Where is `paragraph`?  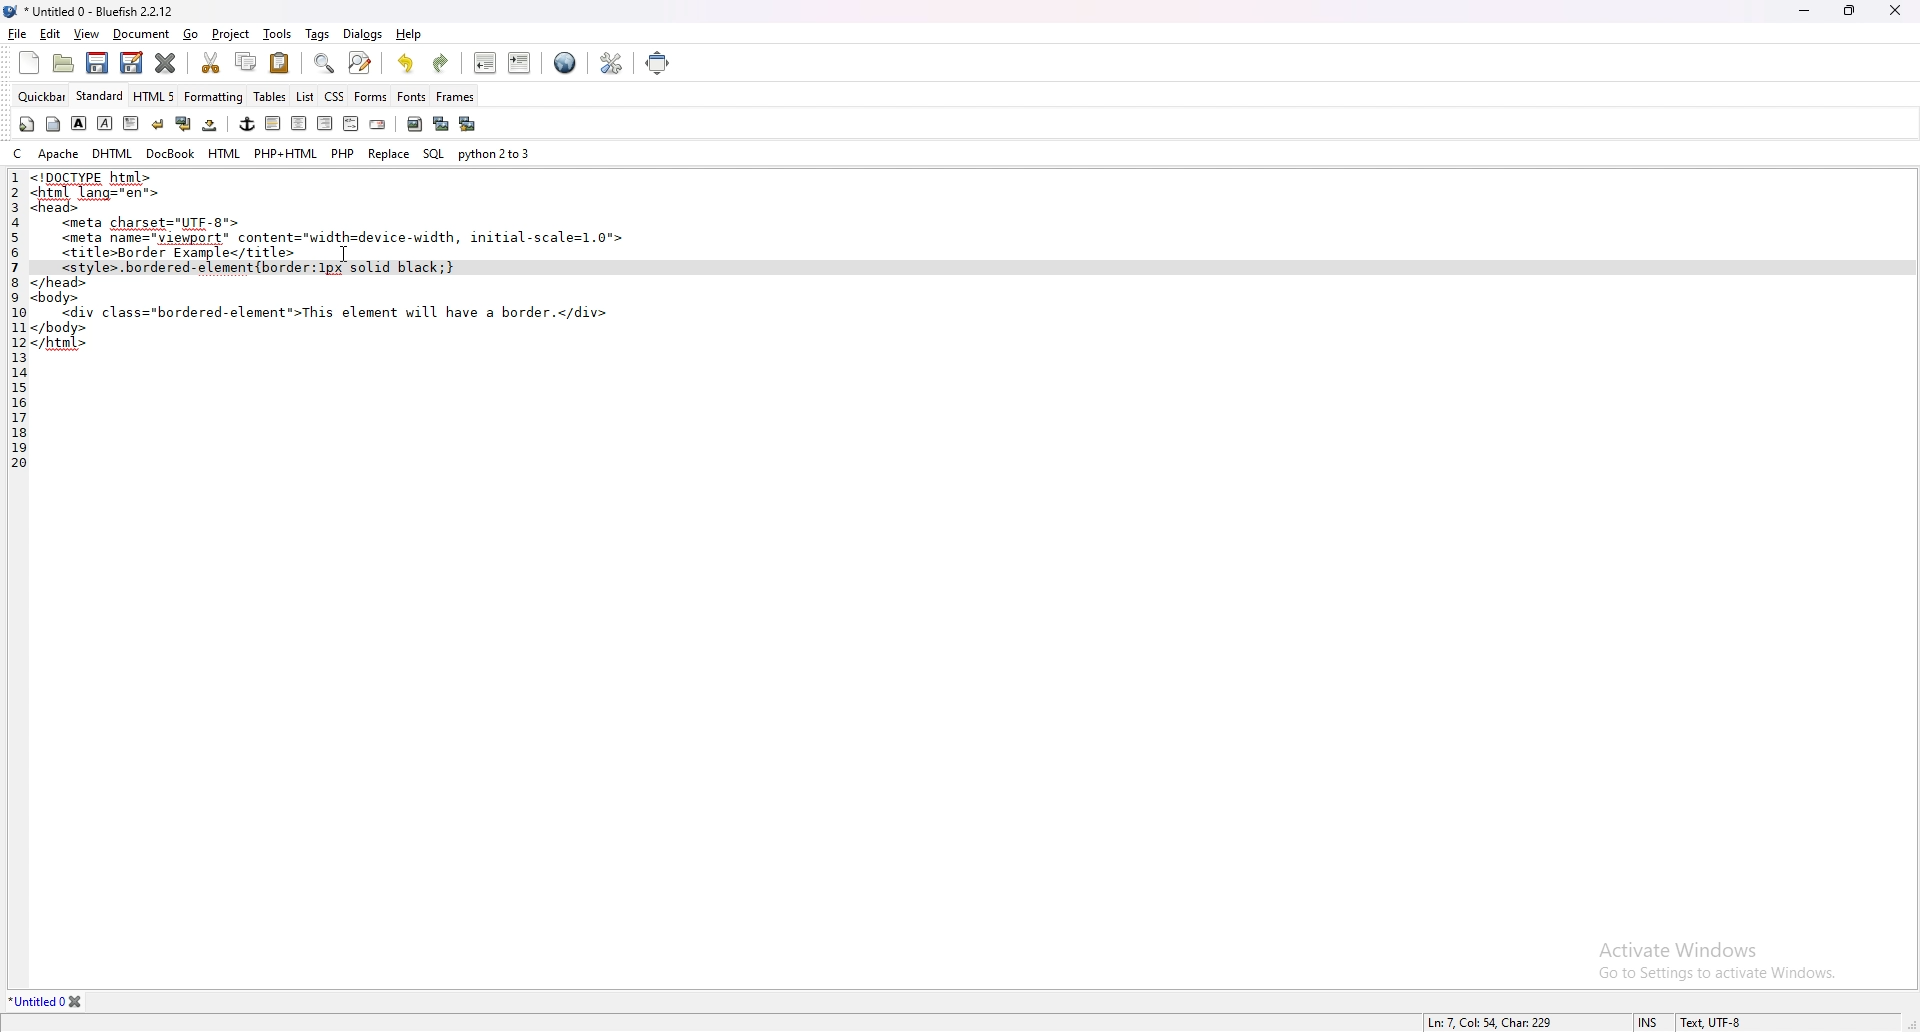
paragraph is located at coordinates (132, 123).